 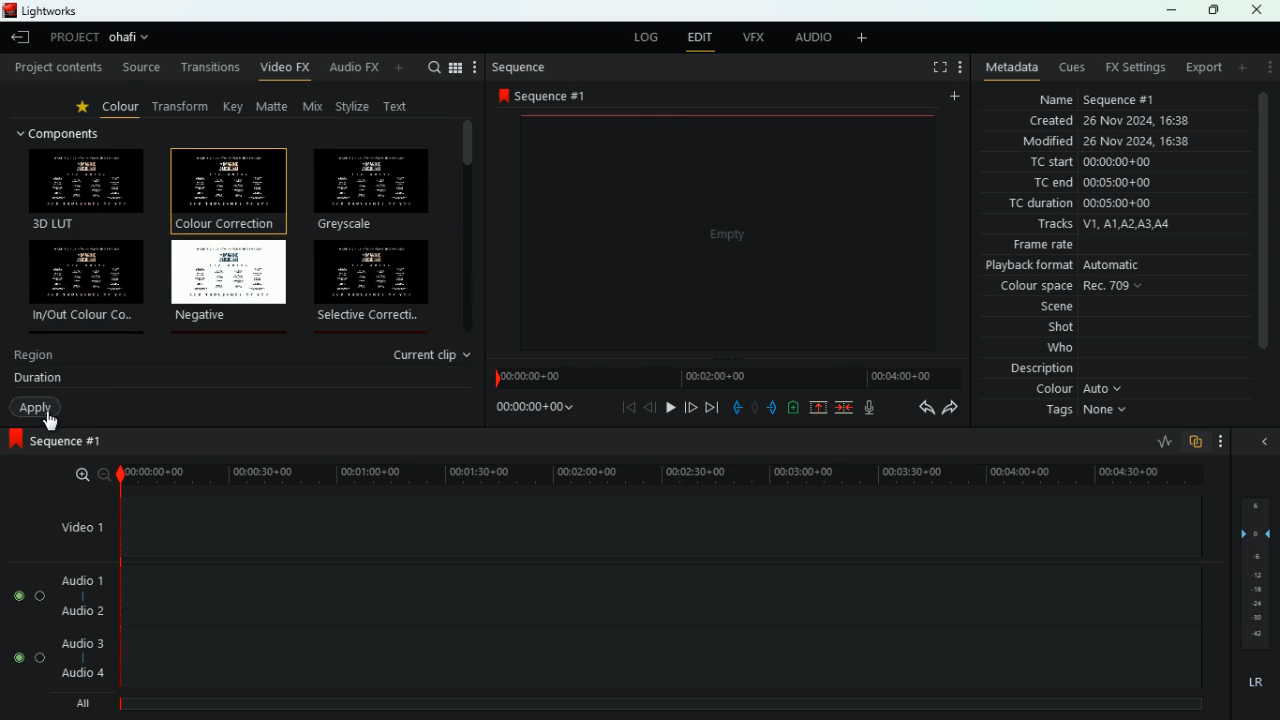 What do you see at coordinates (1045, 350) in the screenshot?
I see `who` at bounding box center [1045, 350].